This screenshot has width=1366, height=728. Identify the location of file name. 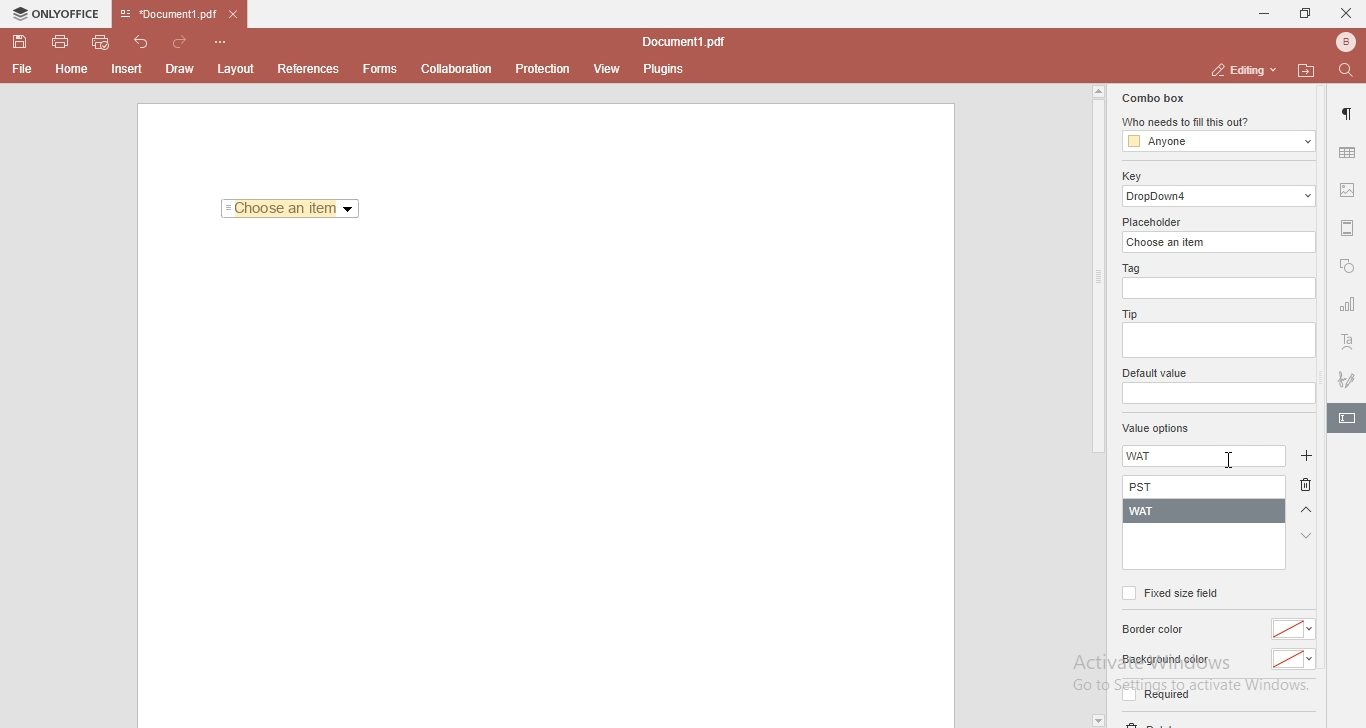
(688, 43).